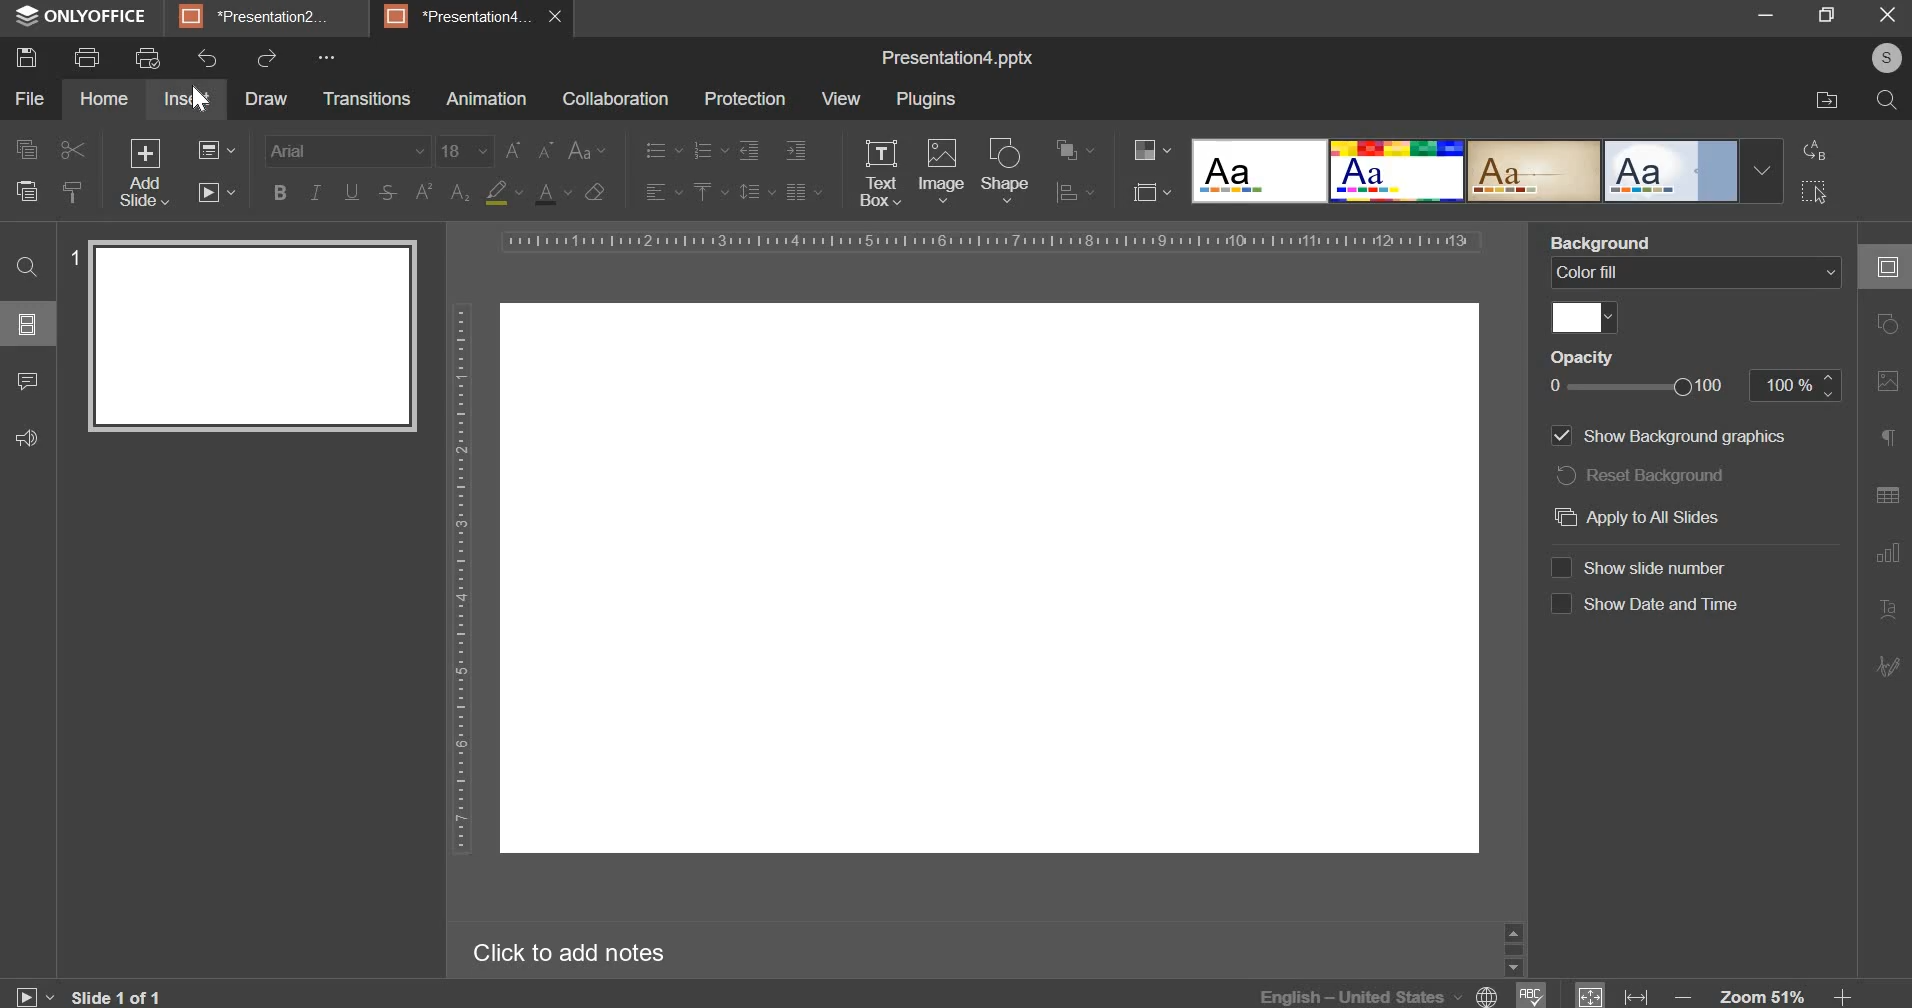 The image size is (1912, 1008). Describe the element at coordinates (216, 191) in the screenshot. I see `slideshow` at that location.